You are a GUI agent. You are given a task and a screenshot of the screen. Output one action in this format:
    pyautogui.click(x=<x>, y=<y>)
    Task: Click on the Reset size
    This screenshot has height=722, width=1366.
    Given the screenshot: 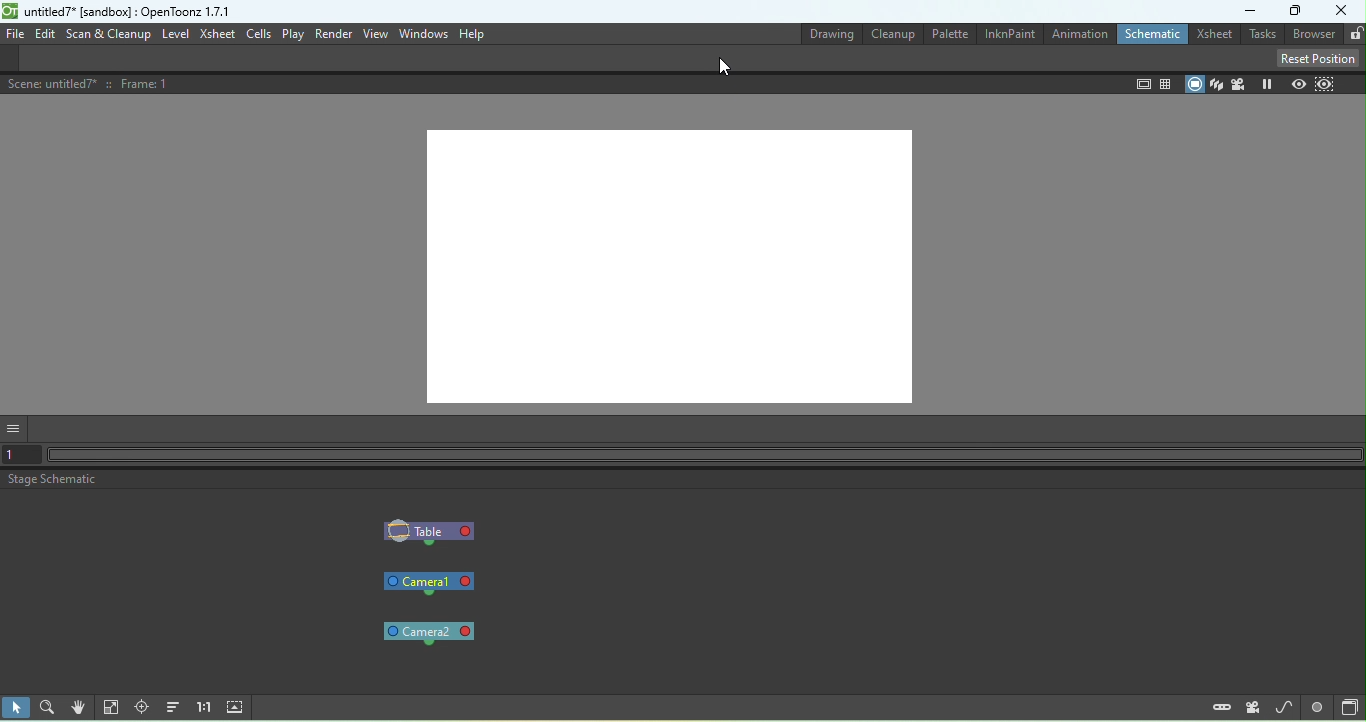 What is the action you would take?
    pyautogui.click(x=206, y=708)
    